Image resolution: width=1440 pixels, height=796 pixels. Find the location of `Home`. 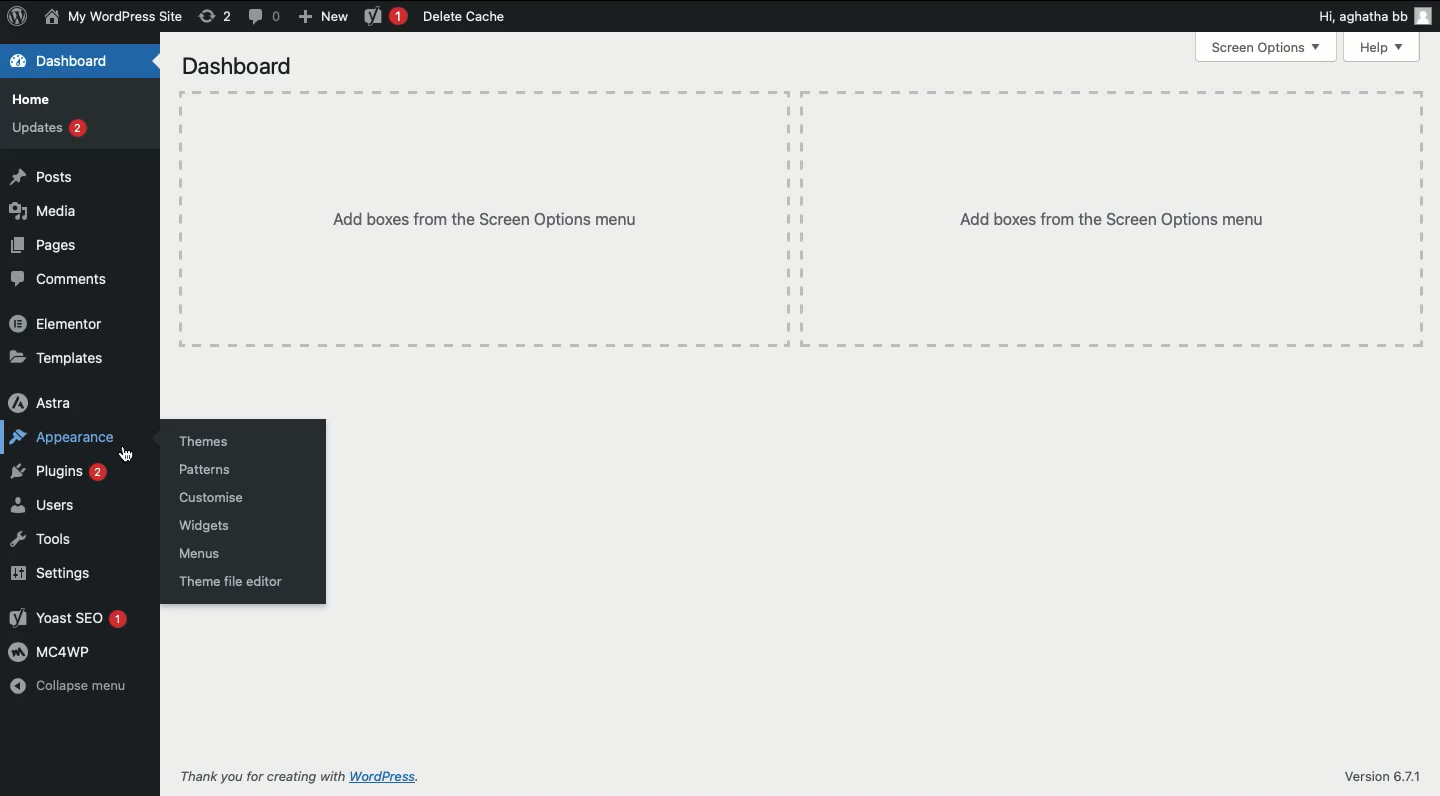

Home is located at coordinates (38, 100).